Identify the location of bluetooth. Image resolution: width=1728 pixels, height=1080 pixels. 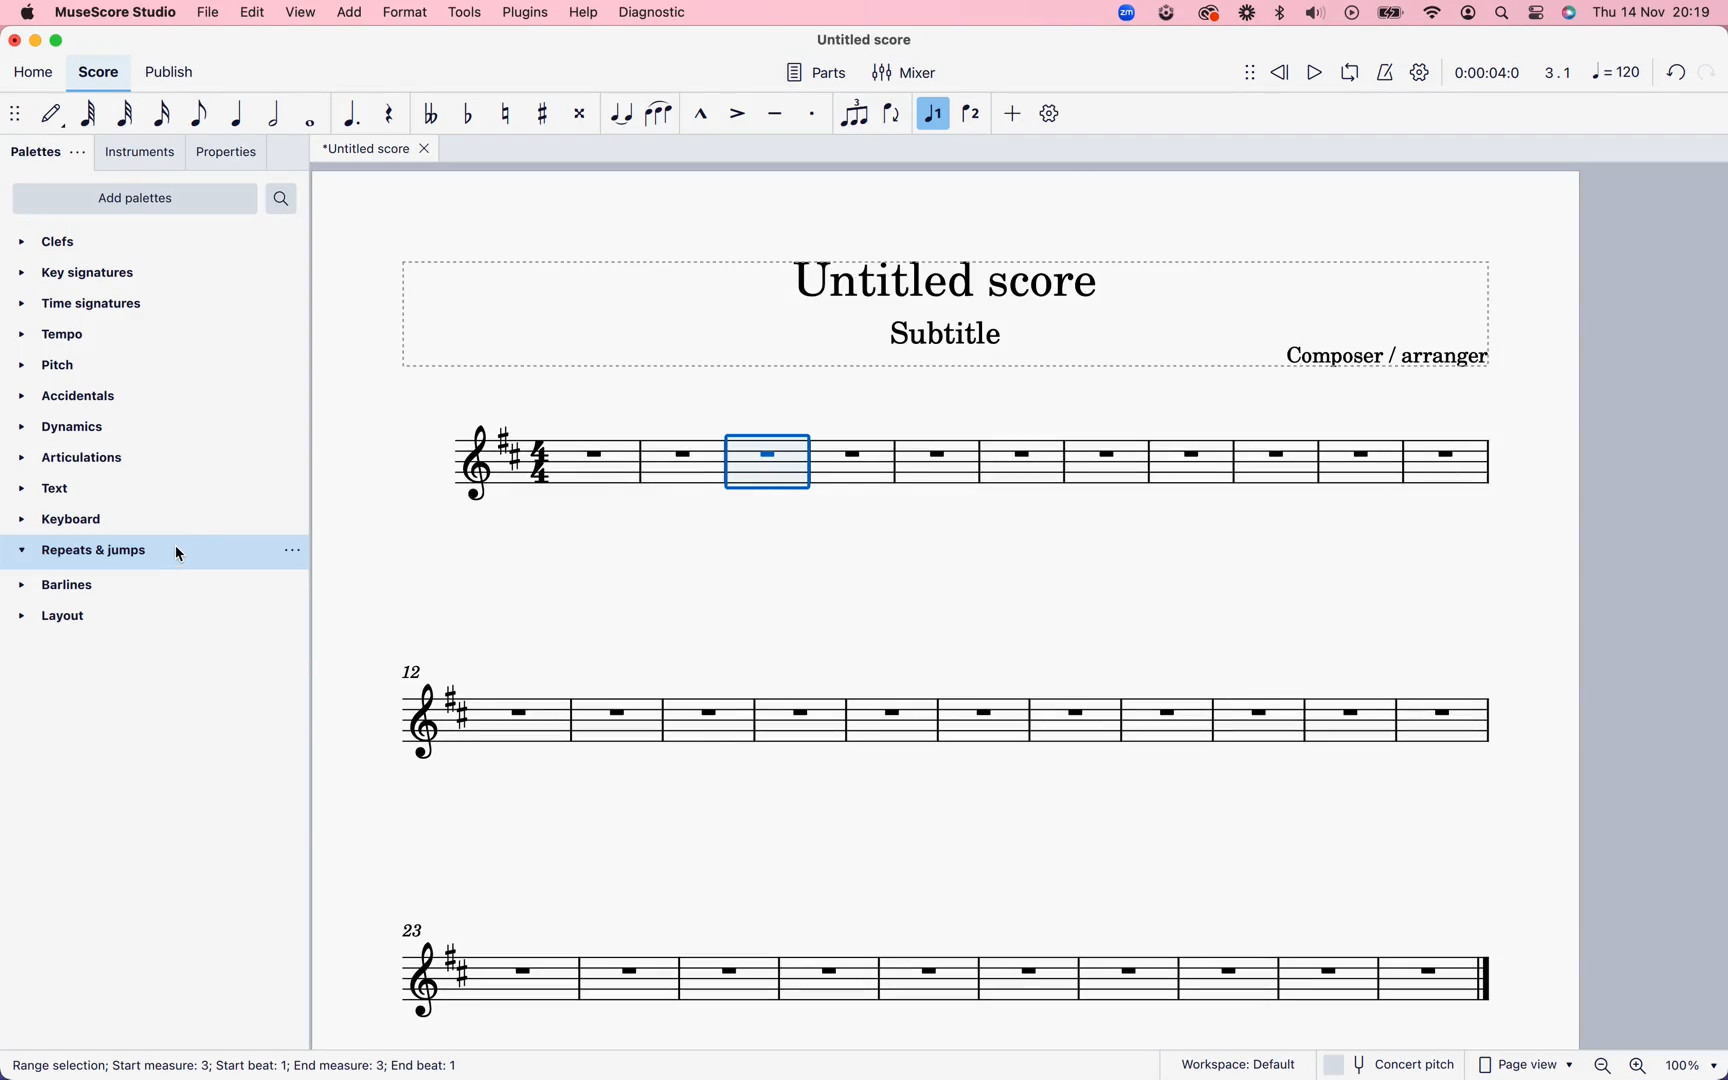
(1278, 14).